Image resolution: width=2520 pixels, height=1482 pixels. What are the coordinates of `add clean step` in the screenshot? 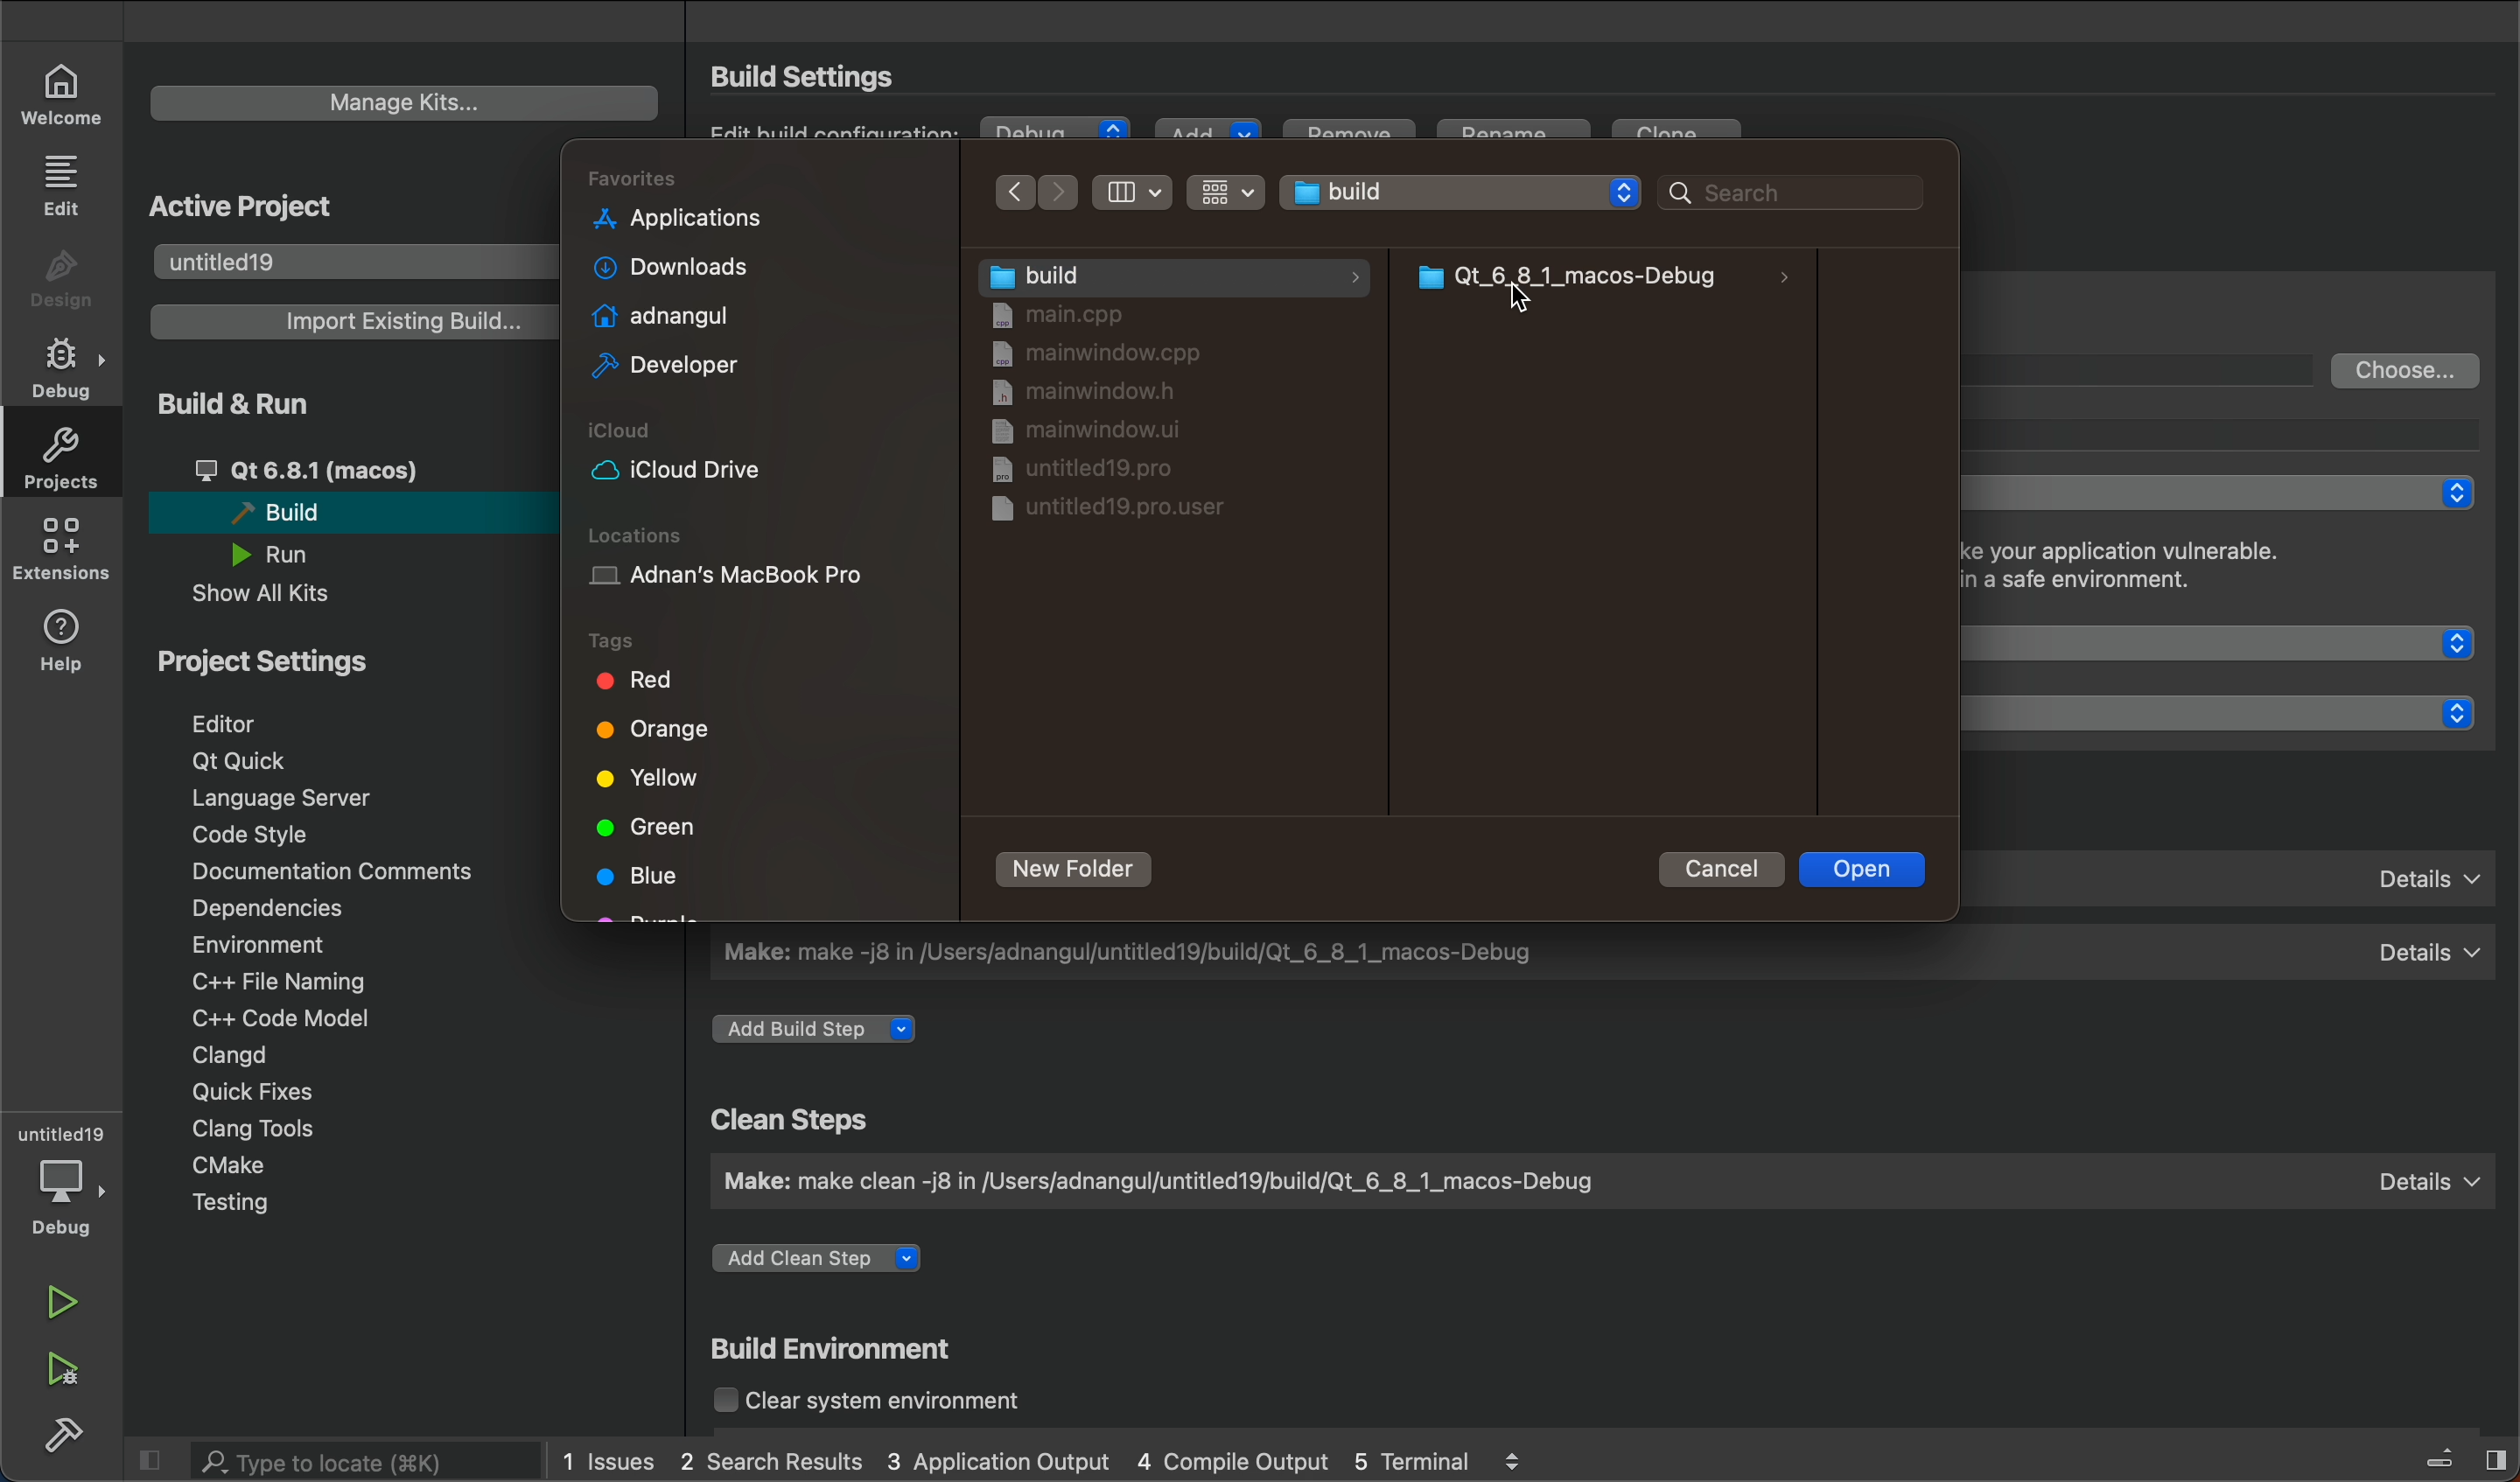 It's located at (832, 1264).